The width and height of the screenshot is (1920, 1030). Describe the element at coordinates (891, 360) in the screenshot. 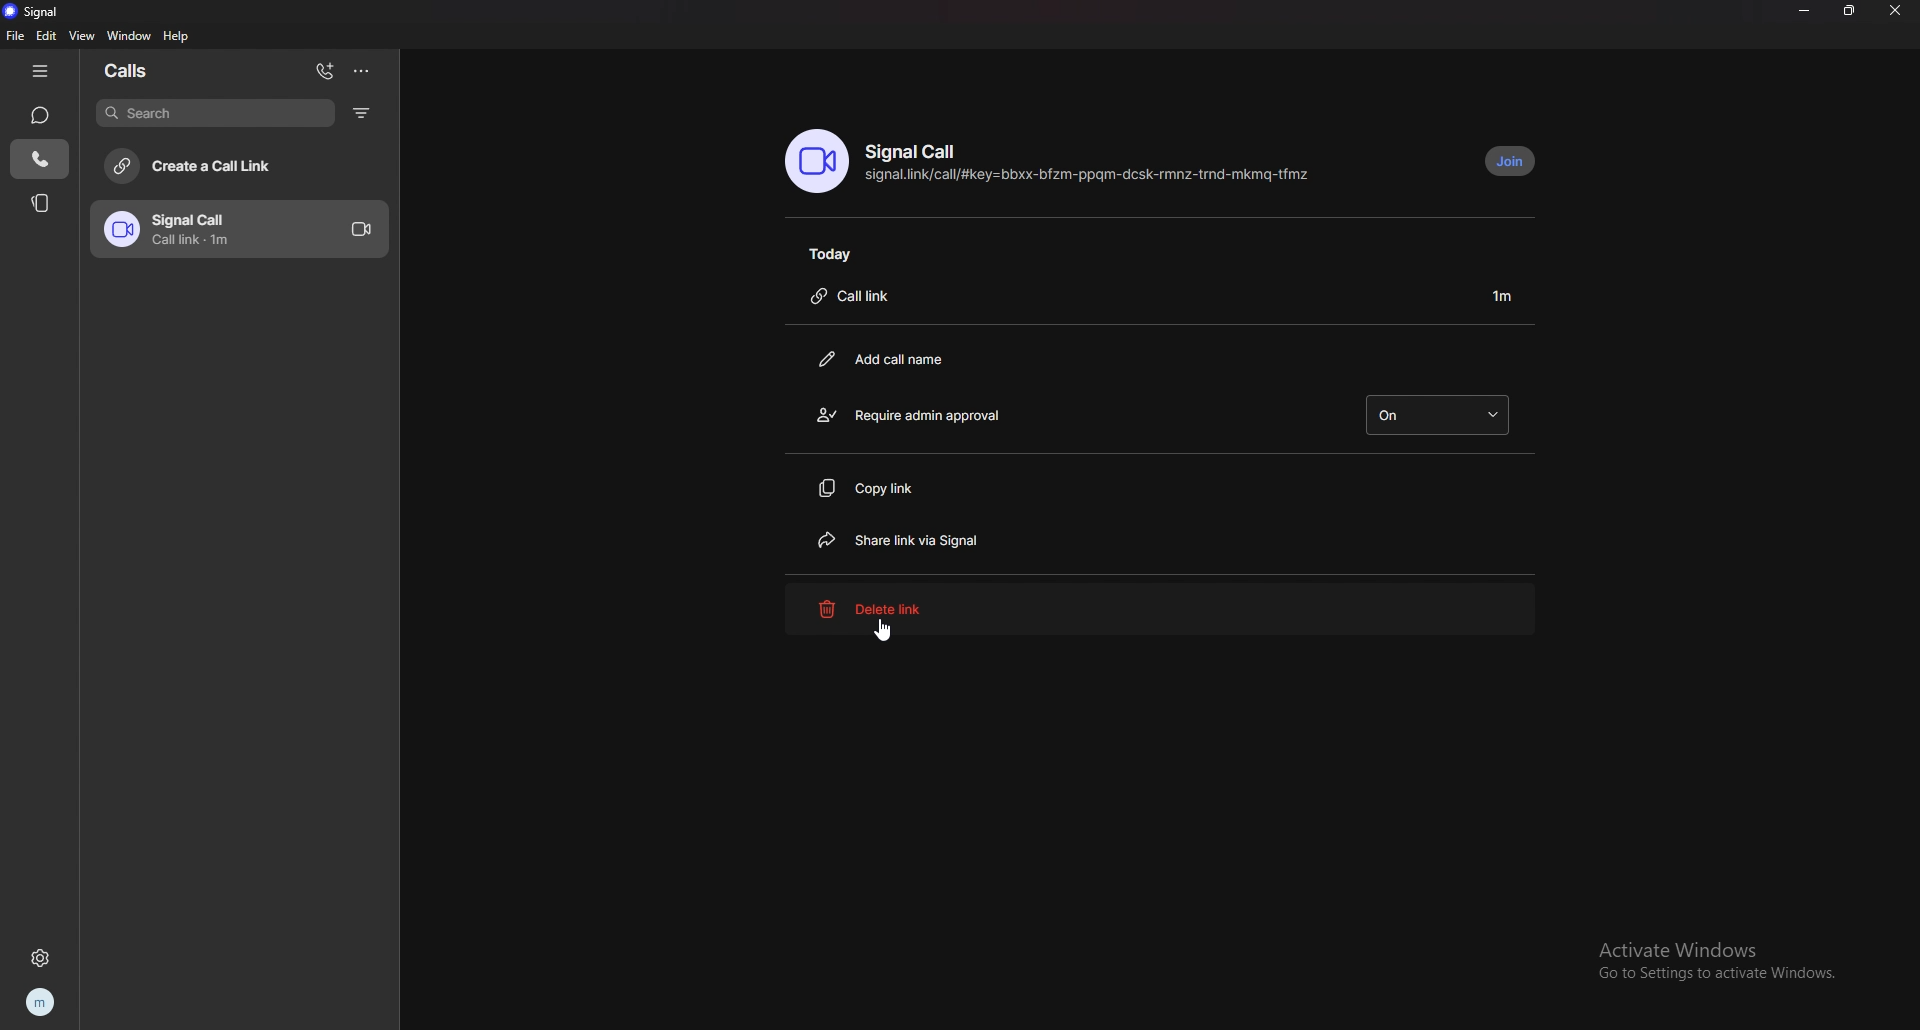

I see `add call name` at that location.